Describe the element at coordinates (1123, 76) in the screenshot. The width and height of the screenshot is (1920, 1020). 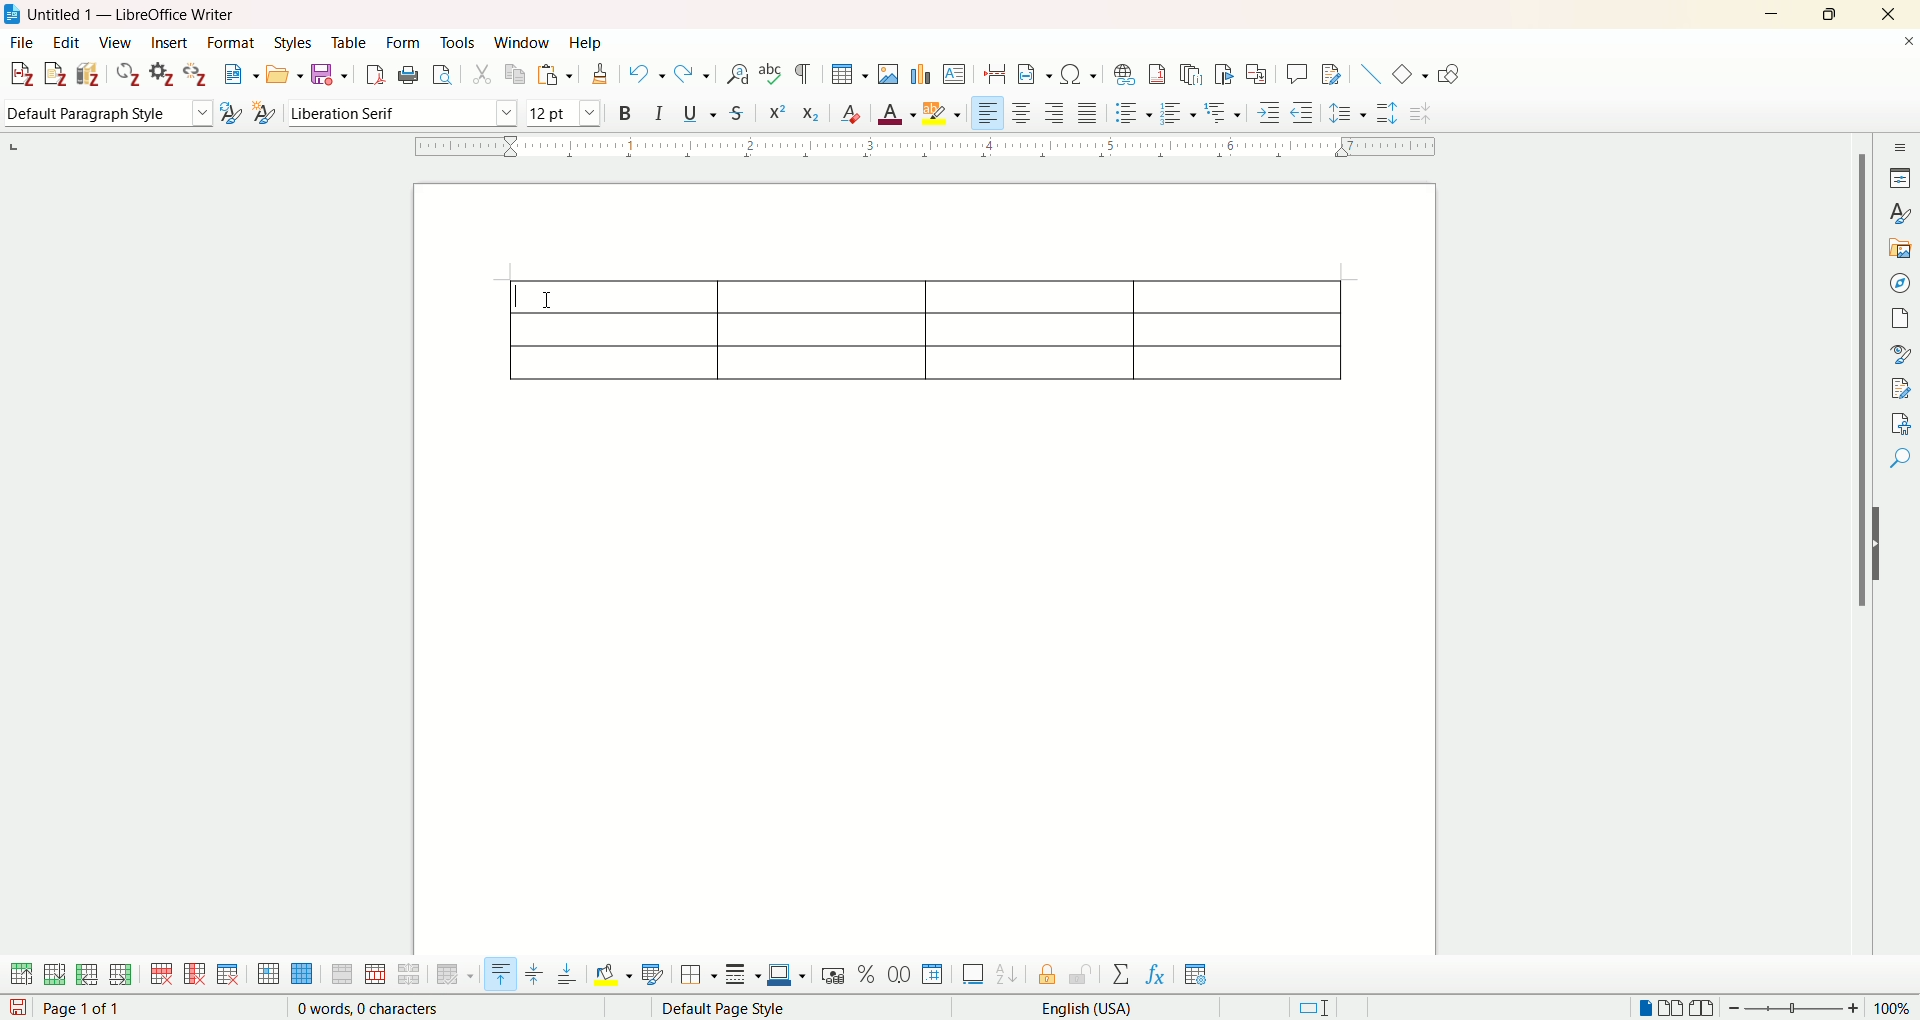
I see `insert hyperlink` at that location.